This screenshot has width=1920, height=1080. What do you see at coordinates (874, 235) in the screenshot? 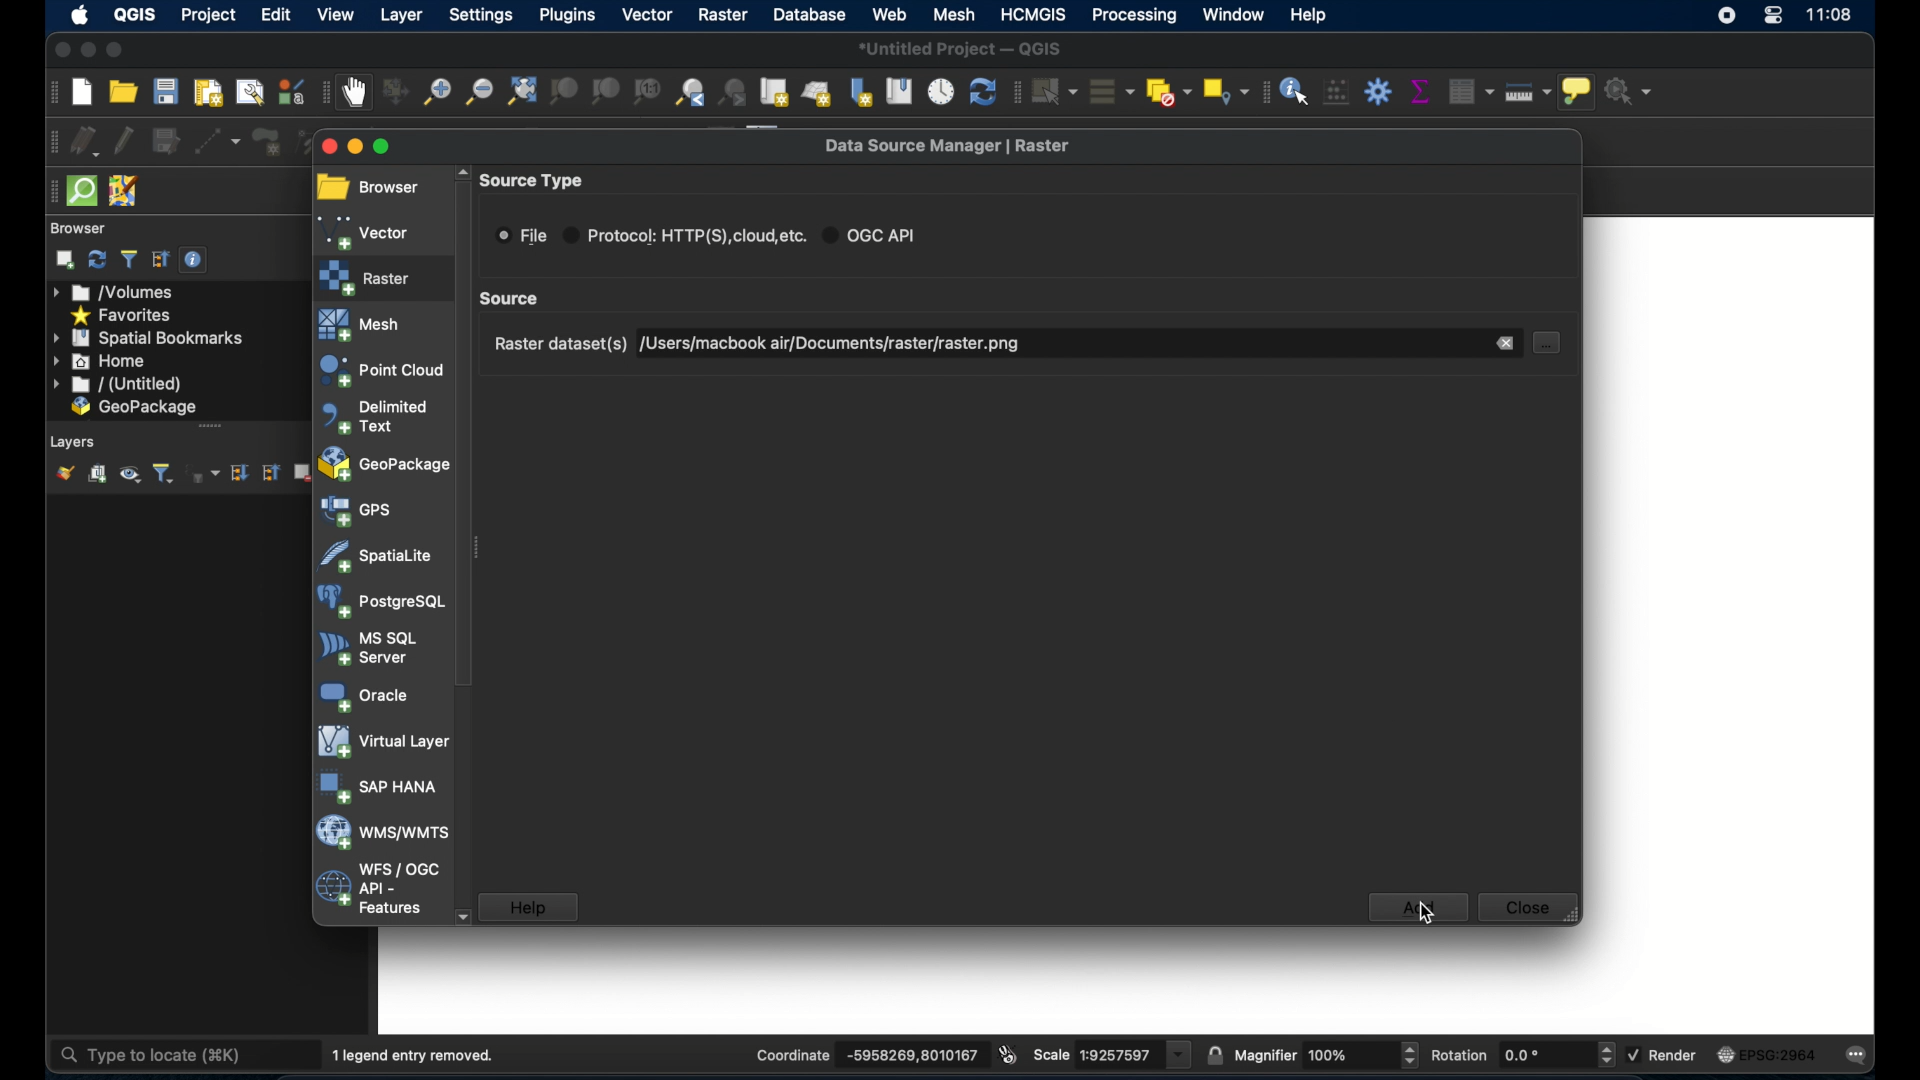
I see `ogc api radio button` at bounding box center [874, 235].